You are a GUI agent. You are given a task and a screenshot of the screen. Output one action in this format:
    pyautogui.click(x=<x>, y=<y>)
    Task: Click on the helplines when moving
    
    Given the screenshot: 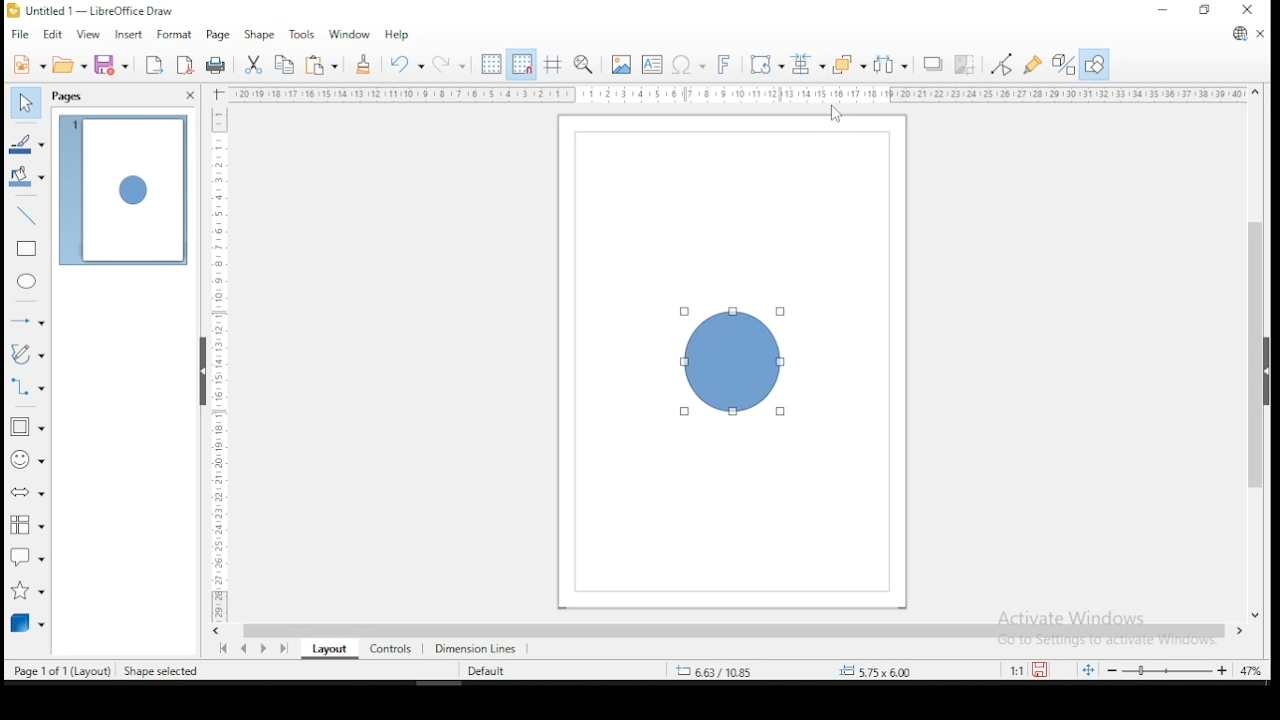 What is the action you would take?
    pyautogui.click(x=551, y=64)
    